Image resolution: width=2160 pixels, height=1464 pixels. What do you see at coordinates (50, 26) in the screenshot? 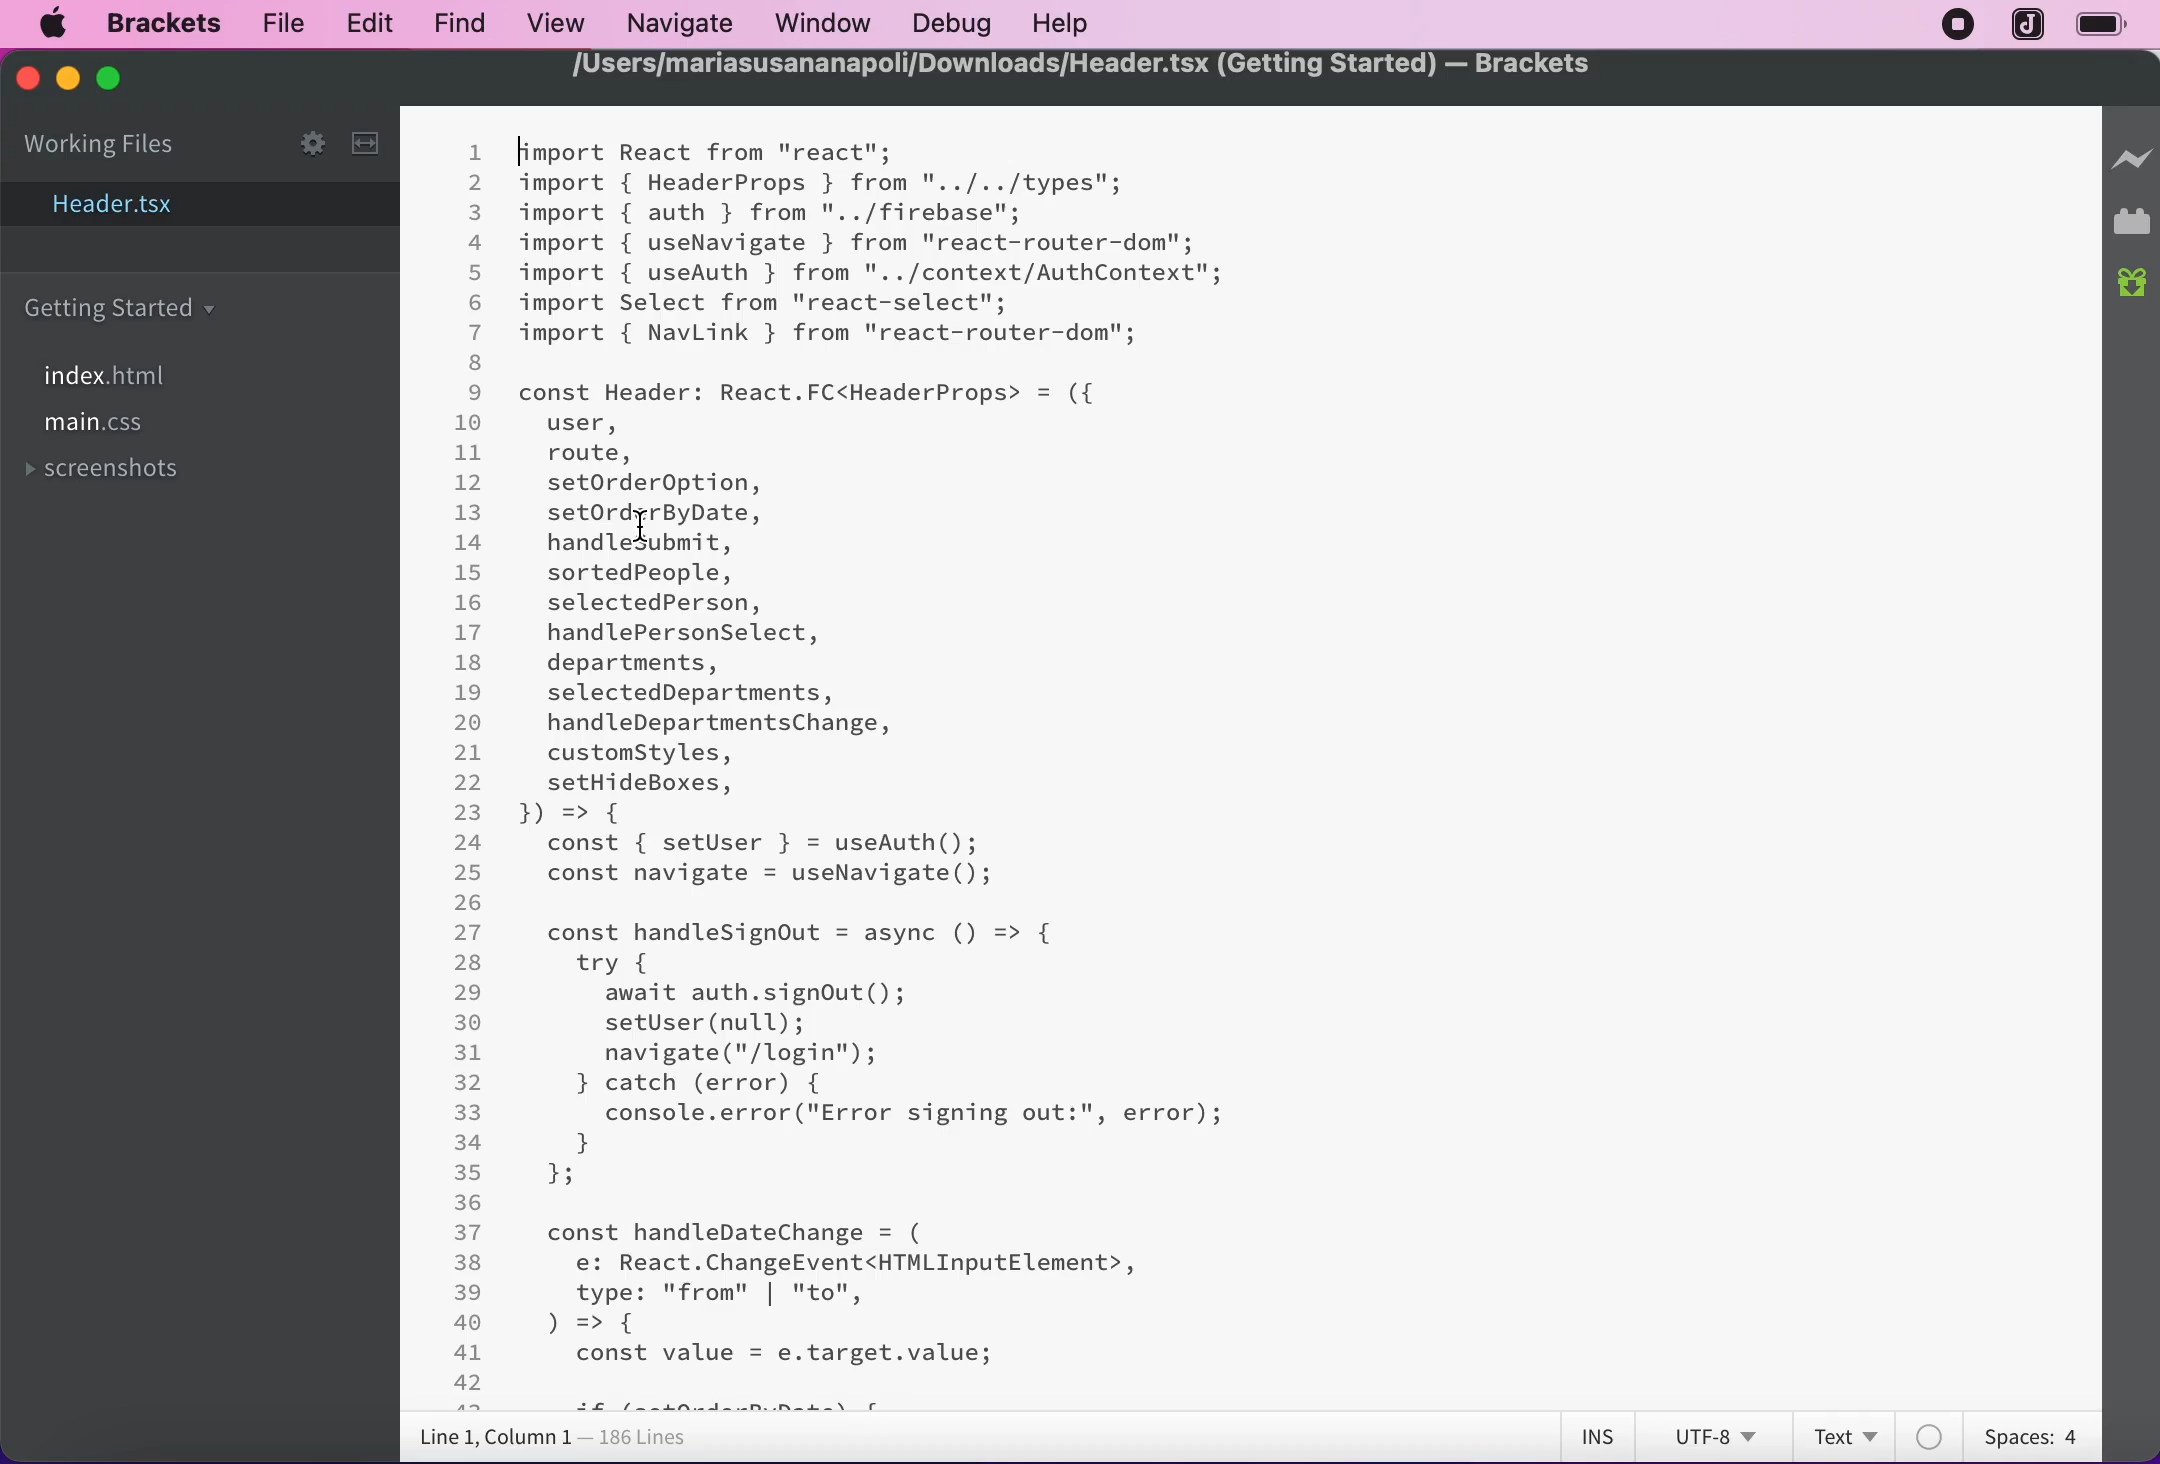
I see `mac logo` at bounding box center [50, 26].